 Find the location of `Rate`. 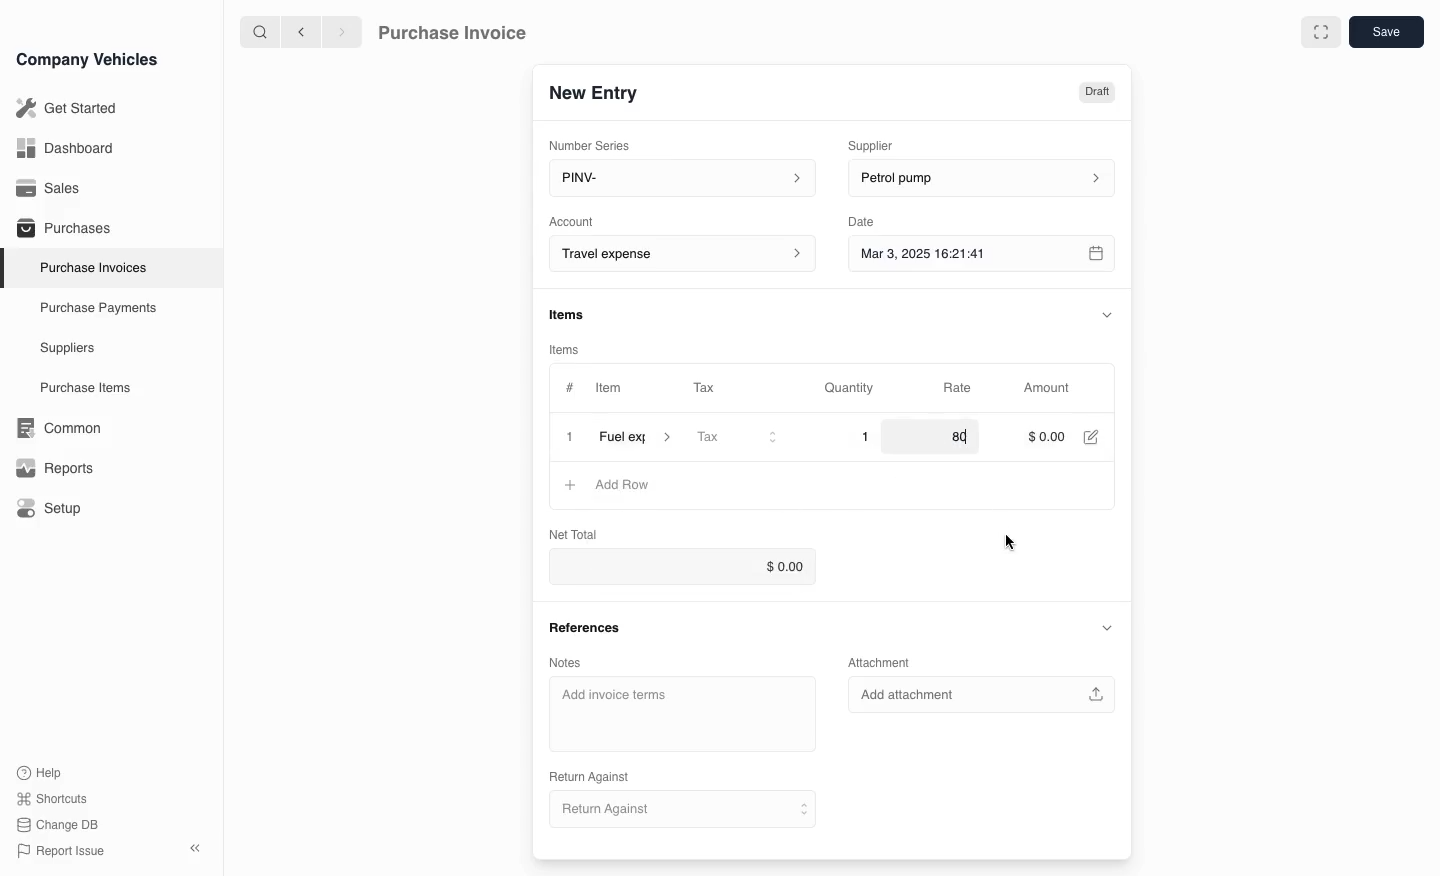

Rate is located at coordinates (959, 388).